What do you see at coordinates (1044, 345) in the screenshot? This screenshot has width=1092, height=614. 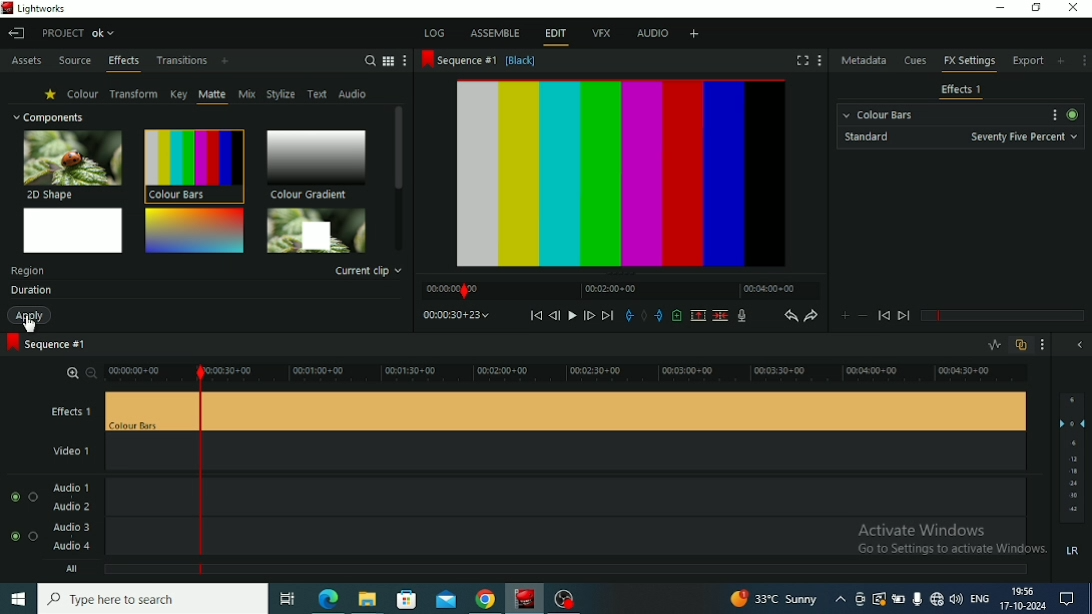 I see `Show setting menu` at bounding box center [1044, 345].